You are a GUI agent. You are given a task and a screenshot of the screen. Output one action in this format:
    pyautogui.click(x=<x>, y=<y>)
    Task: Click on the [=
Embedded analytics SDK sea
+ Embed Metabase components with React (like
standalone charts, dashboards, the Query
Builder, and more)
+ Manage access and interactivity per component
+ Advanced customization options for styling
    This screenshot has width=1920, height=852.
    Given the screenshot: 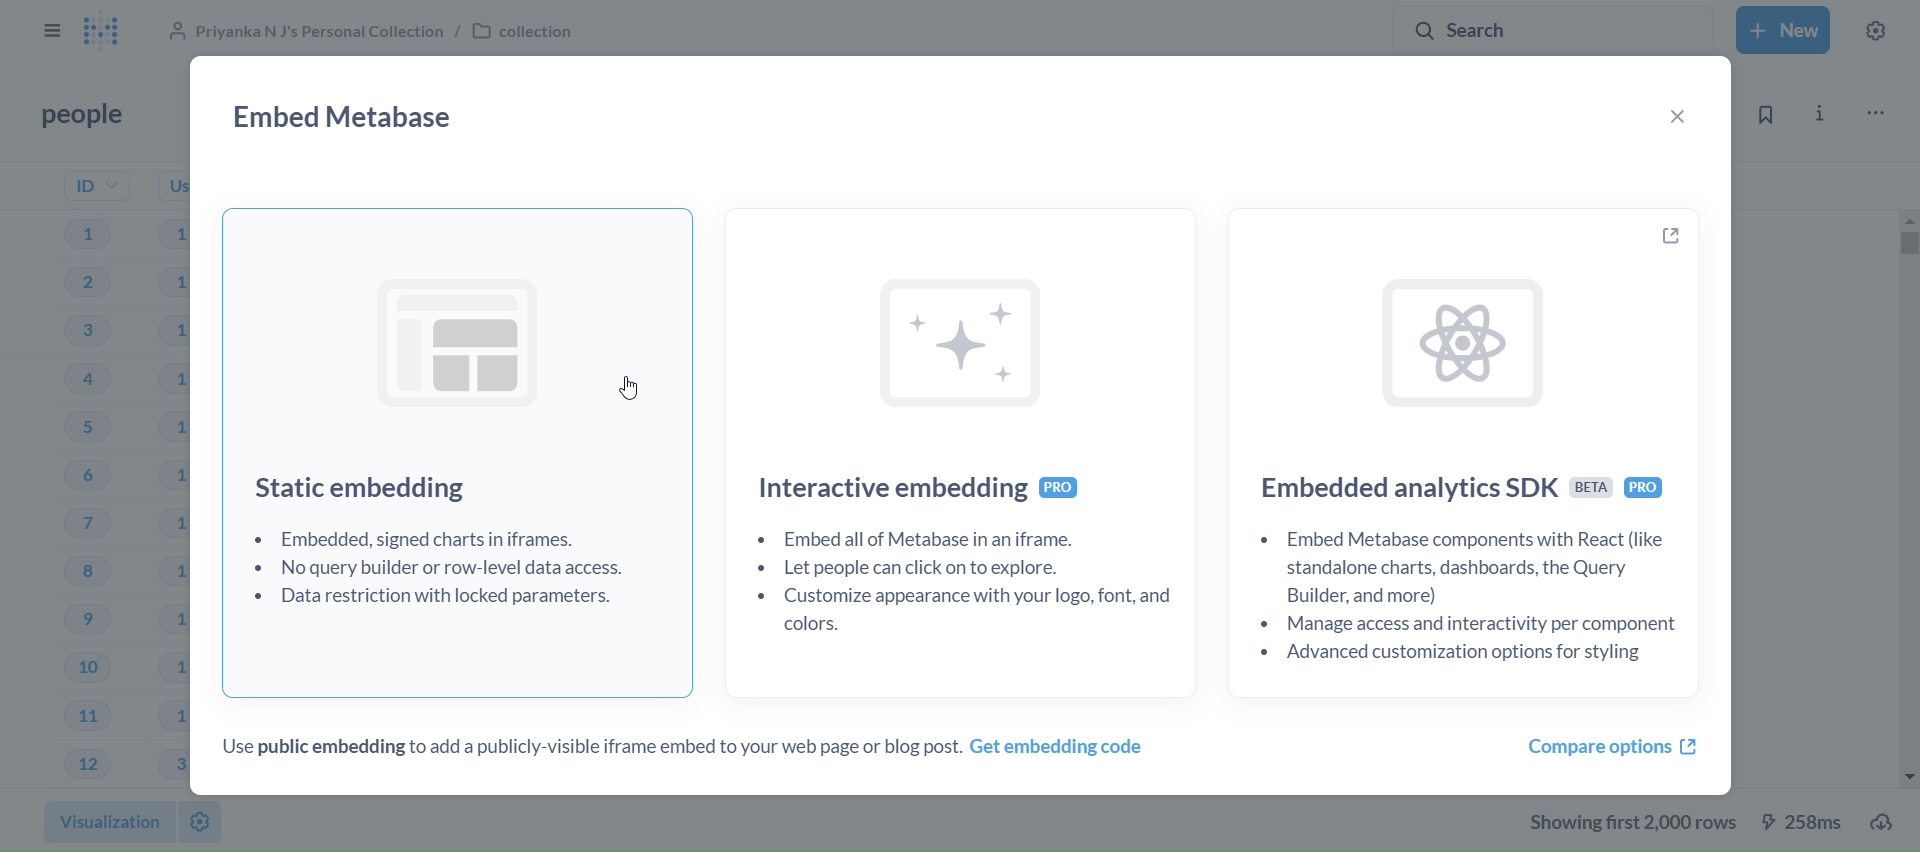 What is the action you would take?
    pyautogui.click(x=1473, y=461)
    